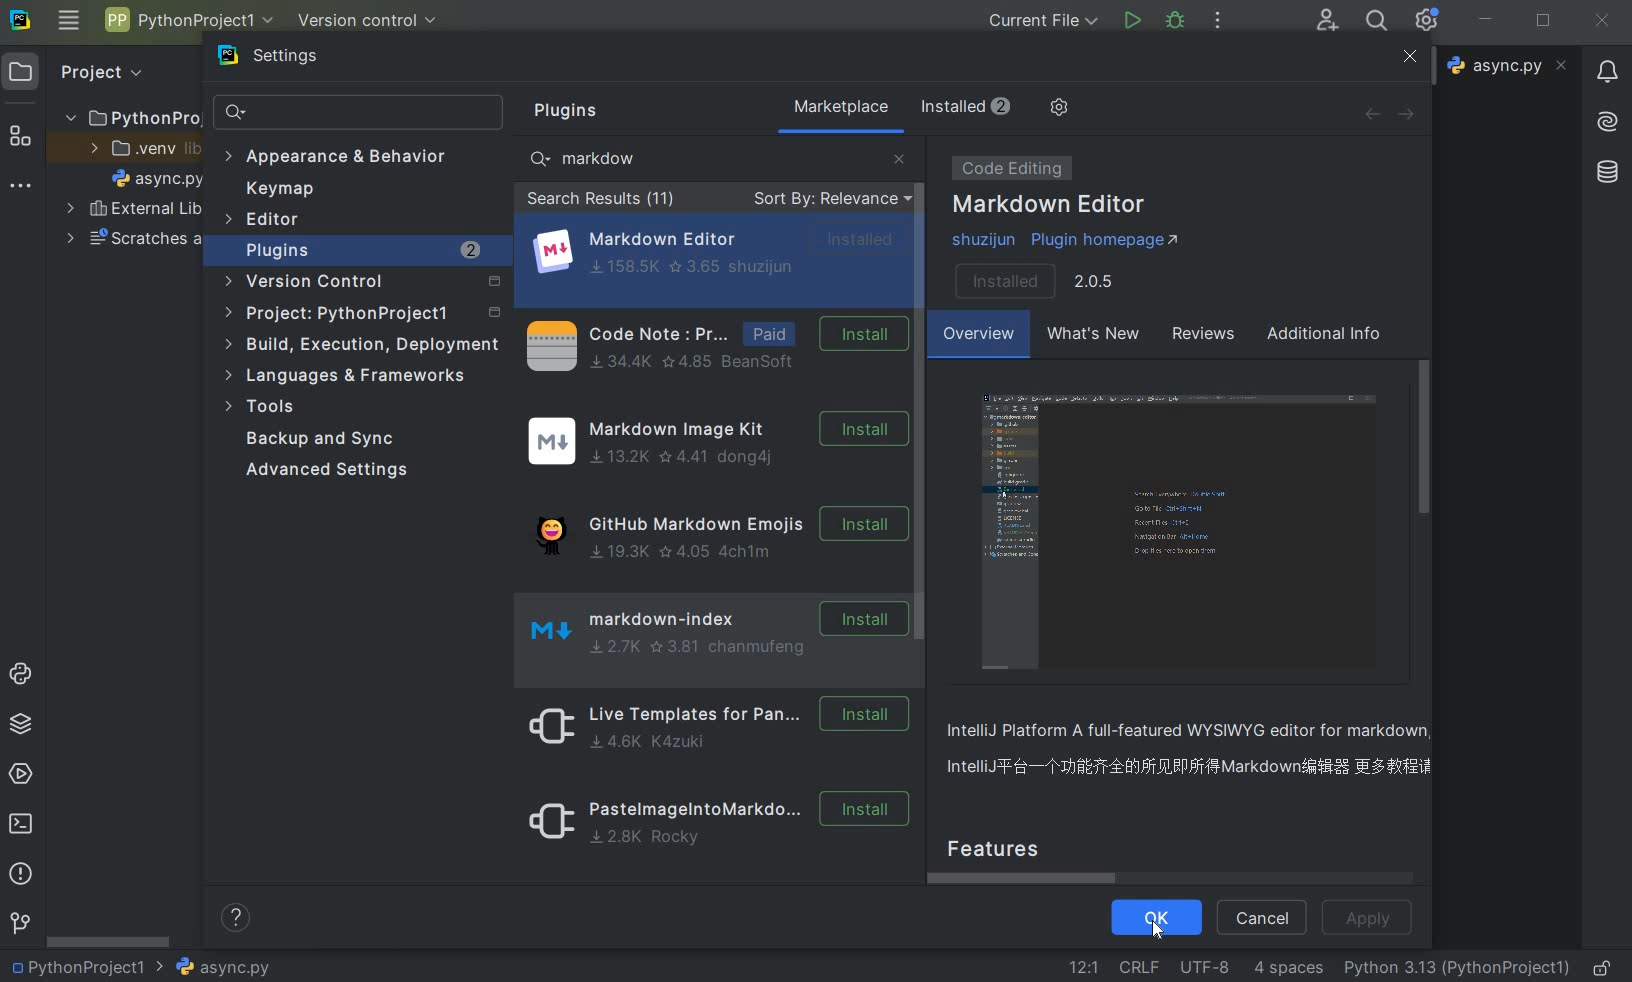 Image resolution: width=1632 pixels, height=982 pixels. I want to click on over iew, so click(980, 337).